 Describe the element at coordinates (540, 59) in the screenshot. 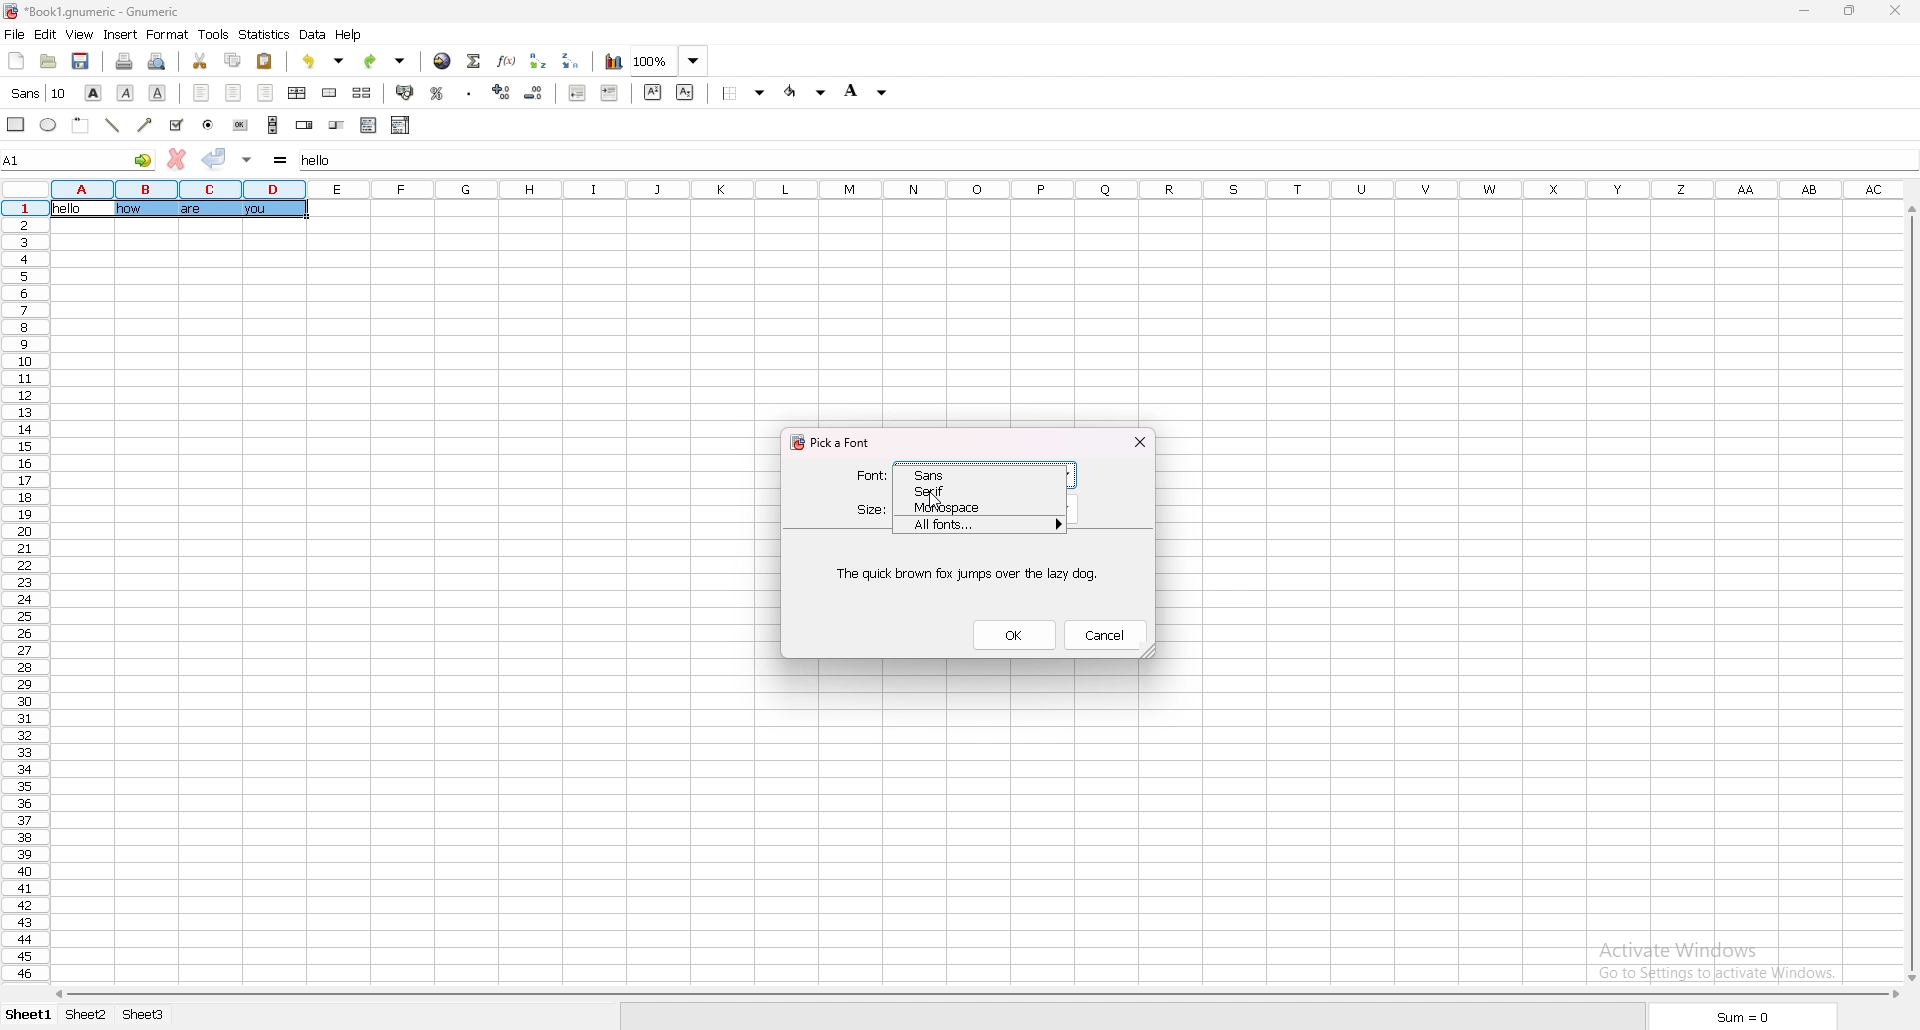

I see `sort ascending` at that location.